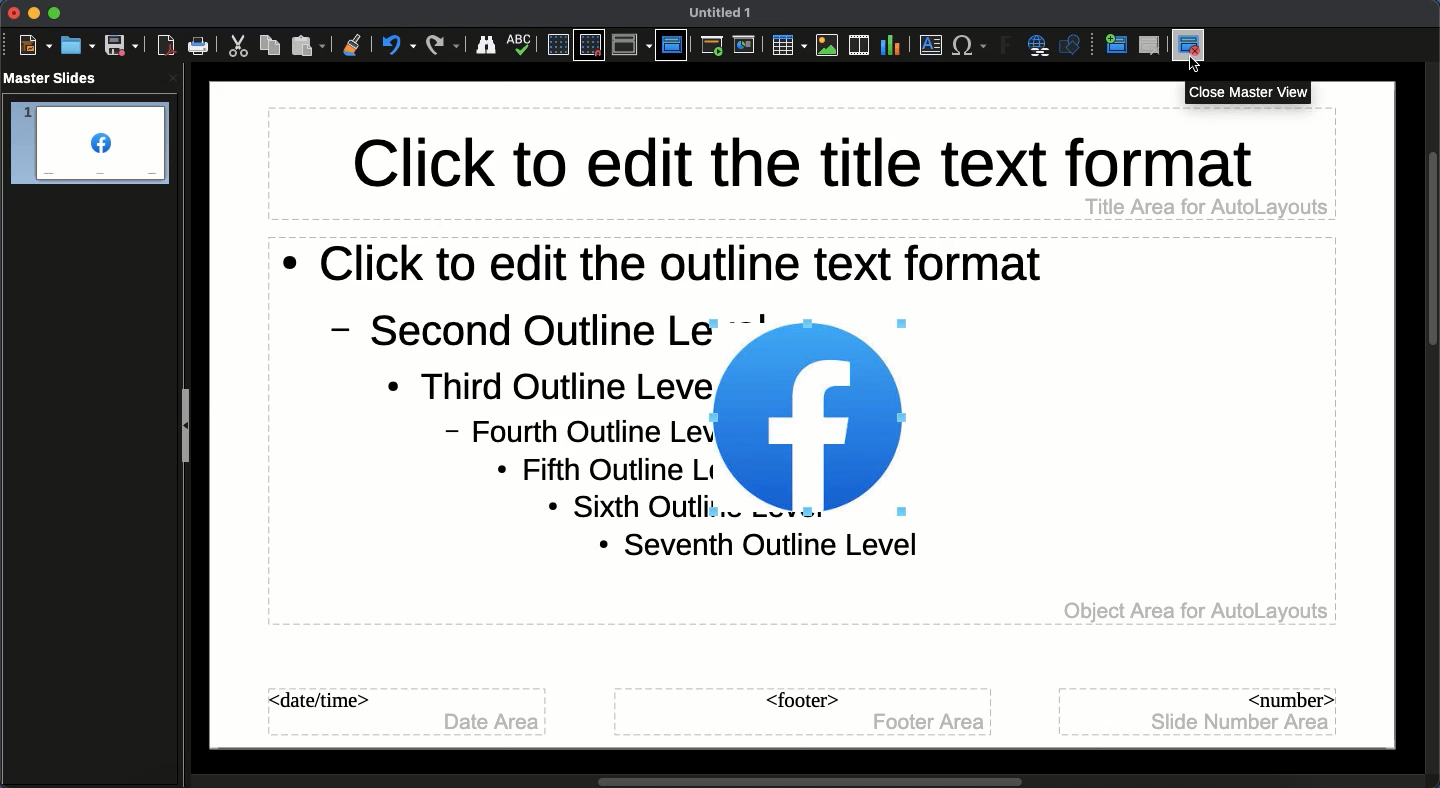  What do you see at coordinates (1201, 712) in the screenshot?
I see `Master slide number` at bounding box center [1201, 712].